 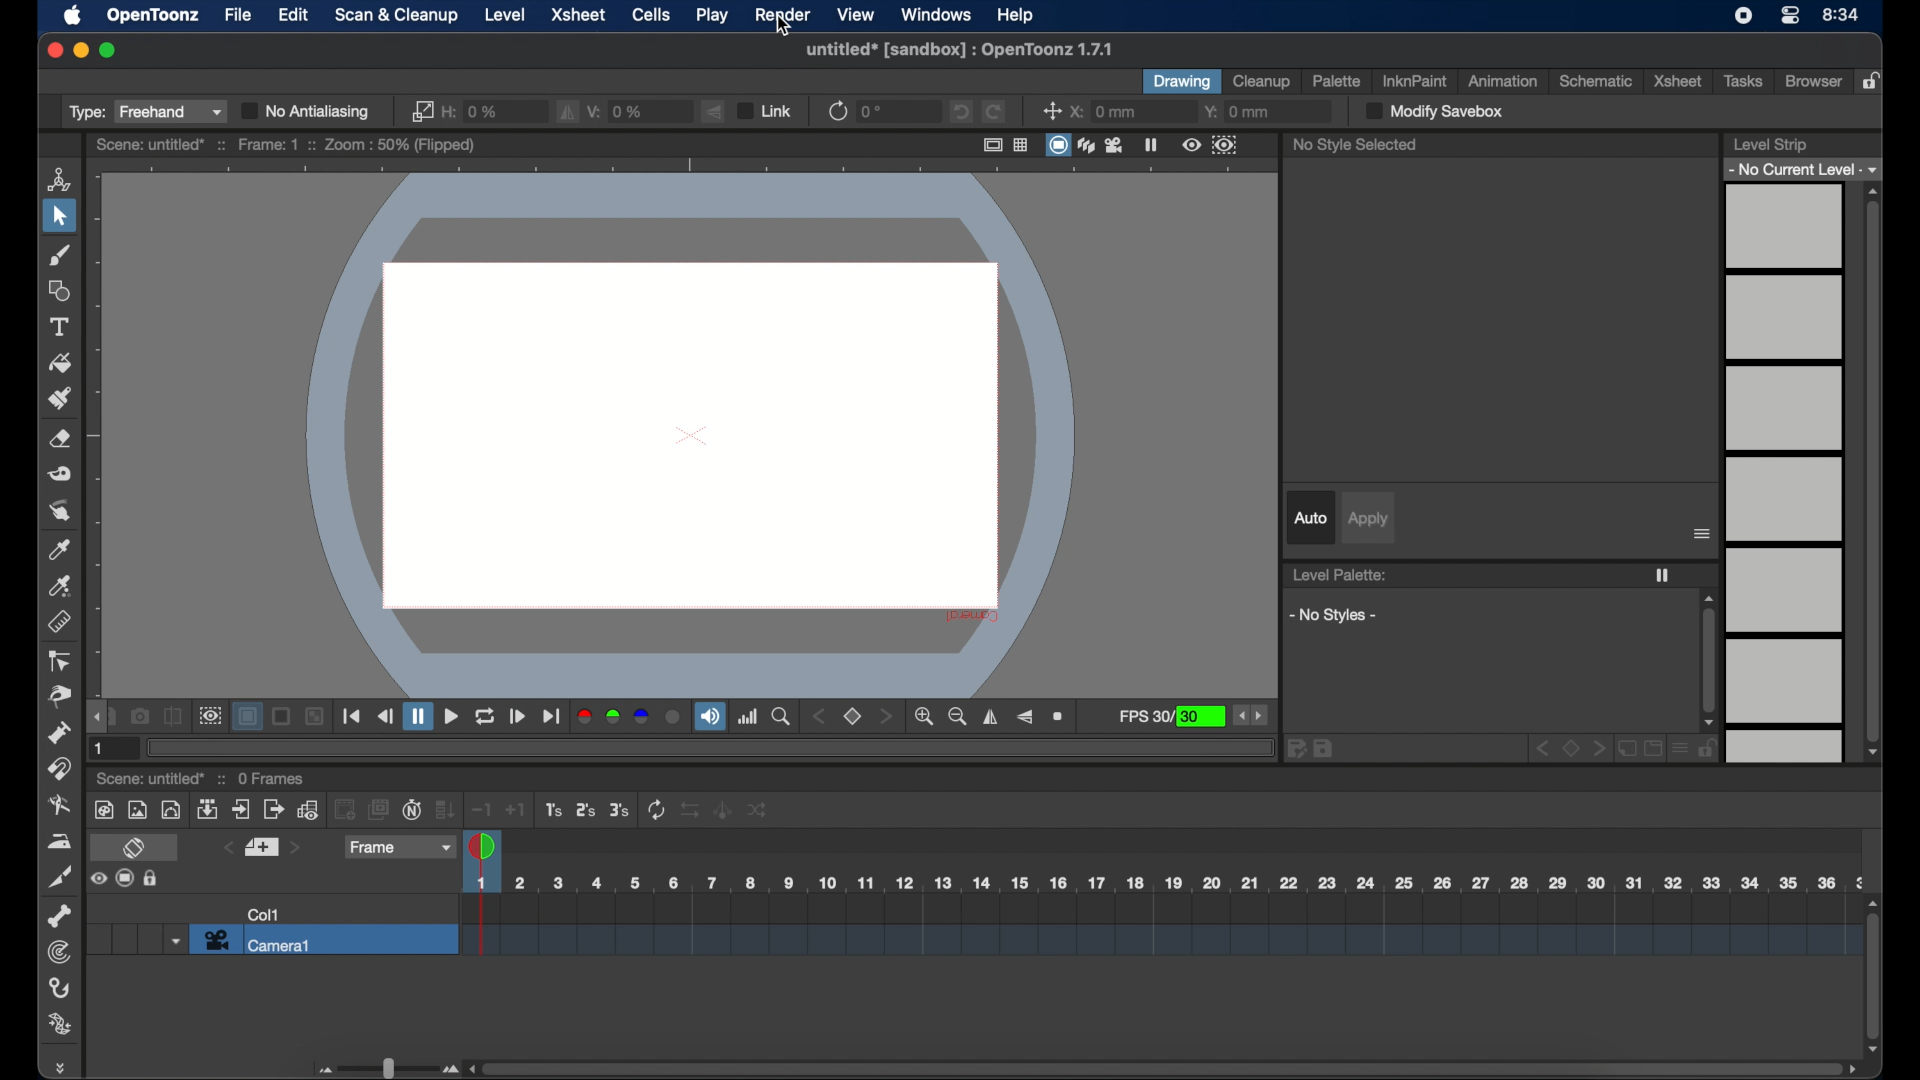 What do you see at coordinates (1545, 748) in the screenshot?
I see `` at bounding box center [1545, 748].